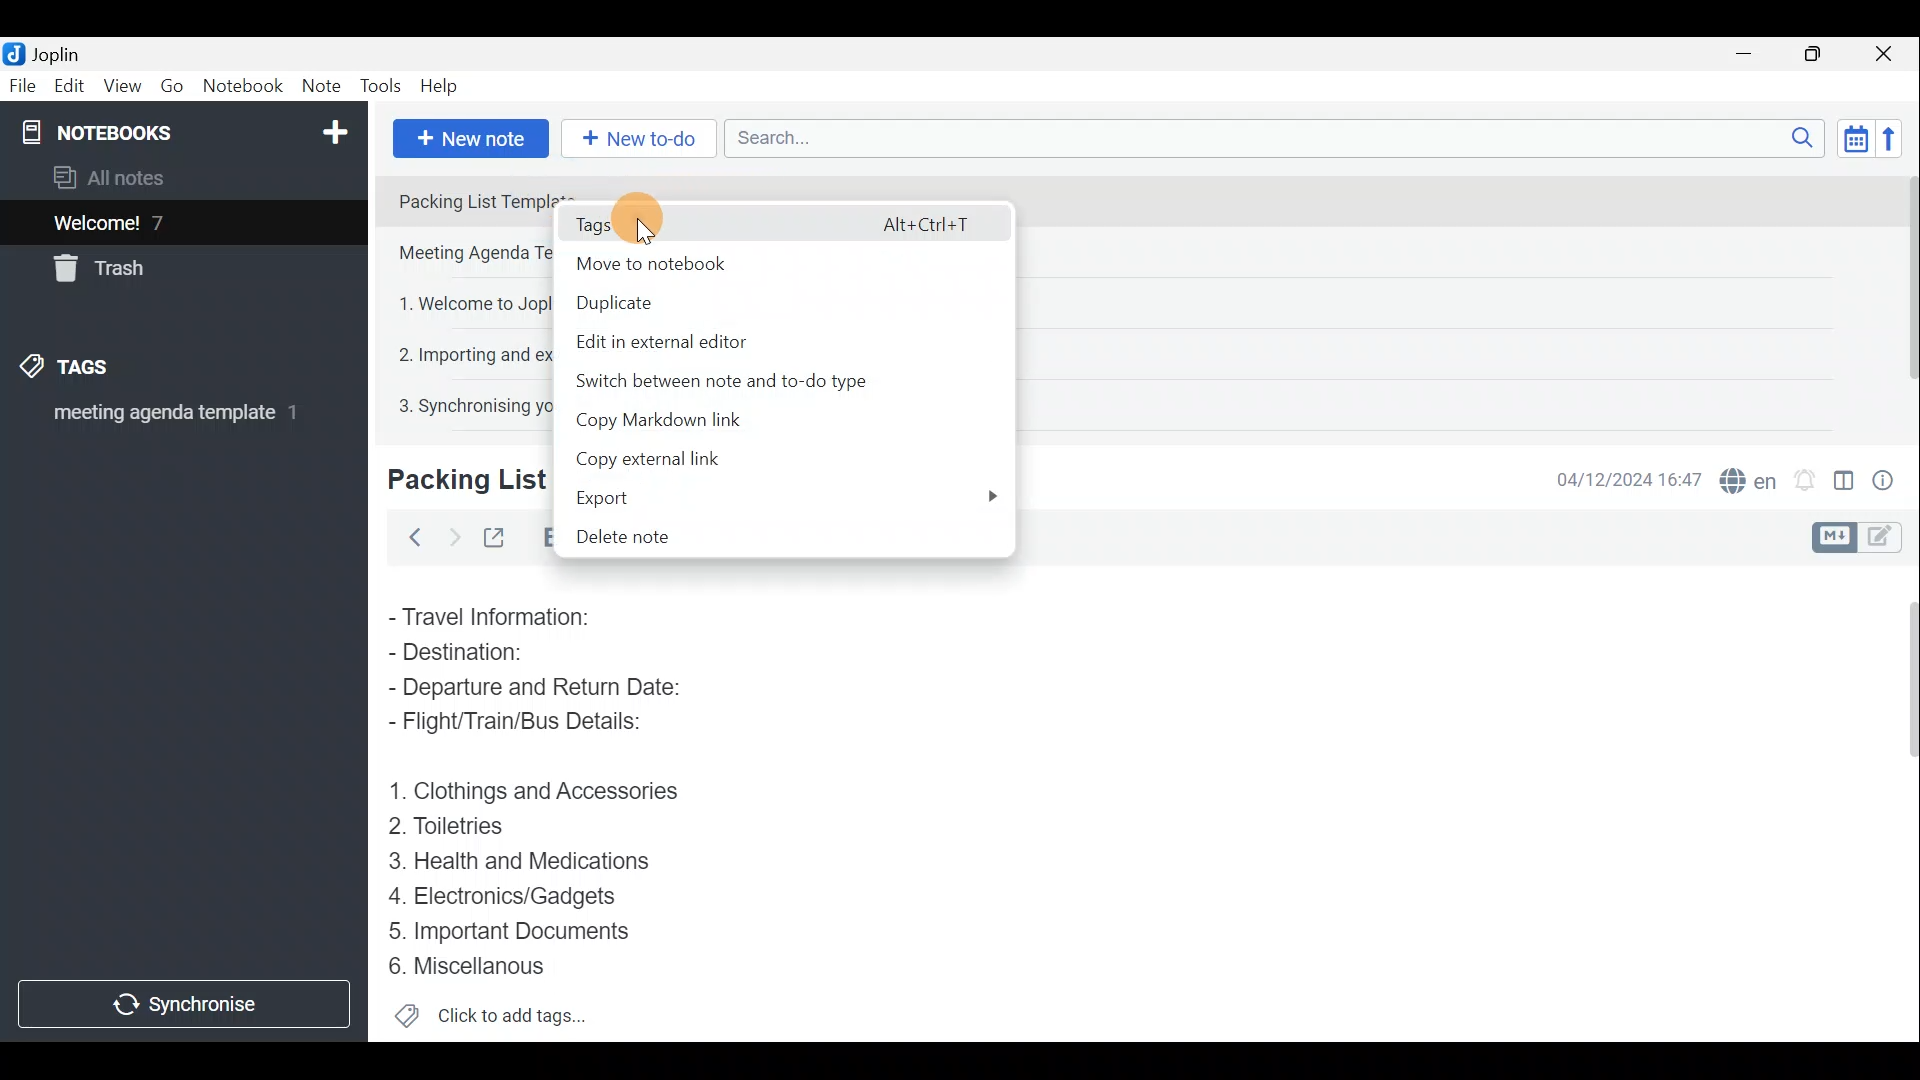 This screenshot has width=1920, height=1080. I want to click on Note 4, so click(453, 351).